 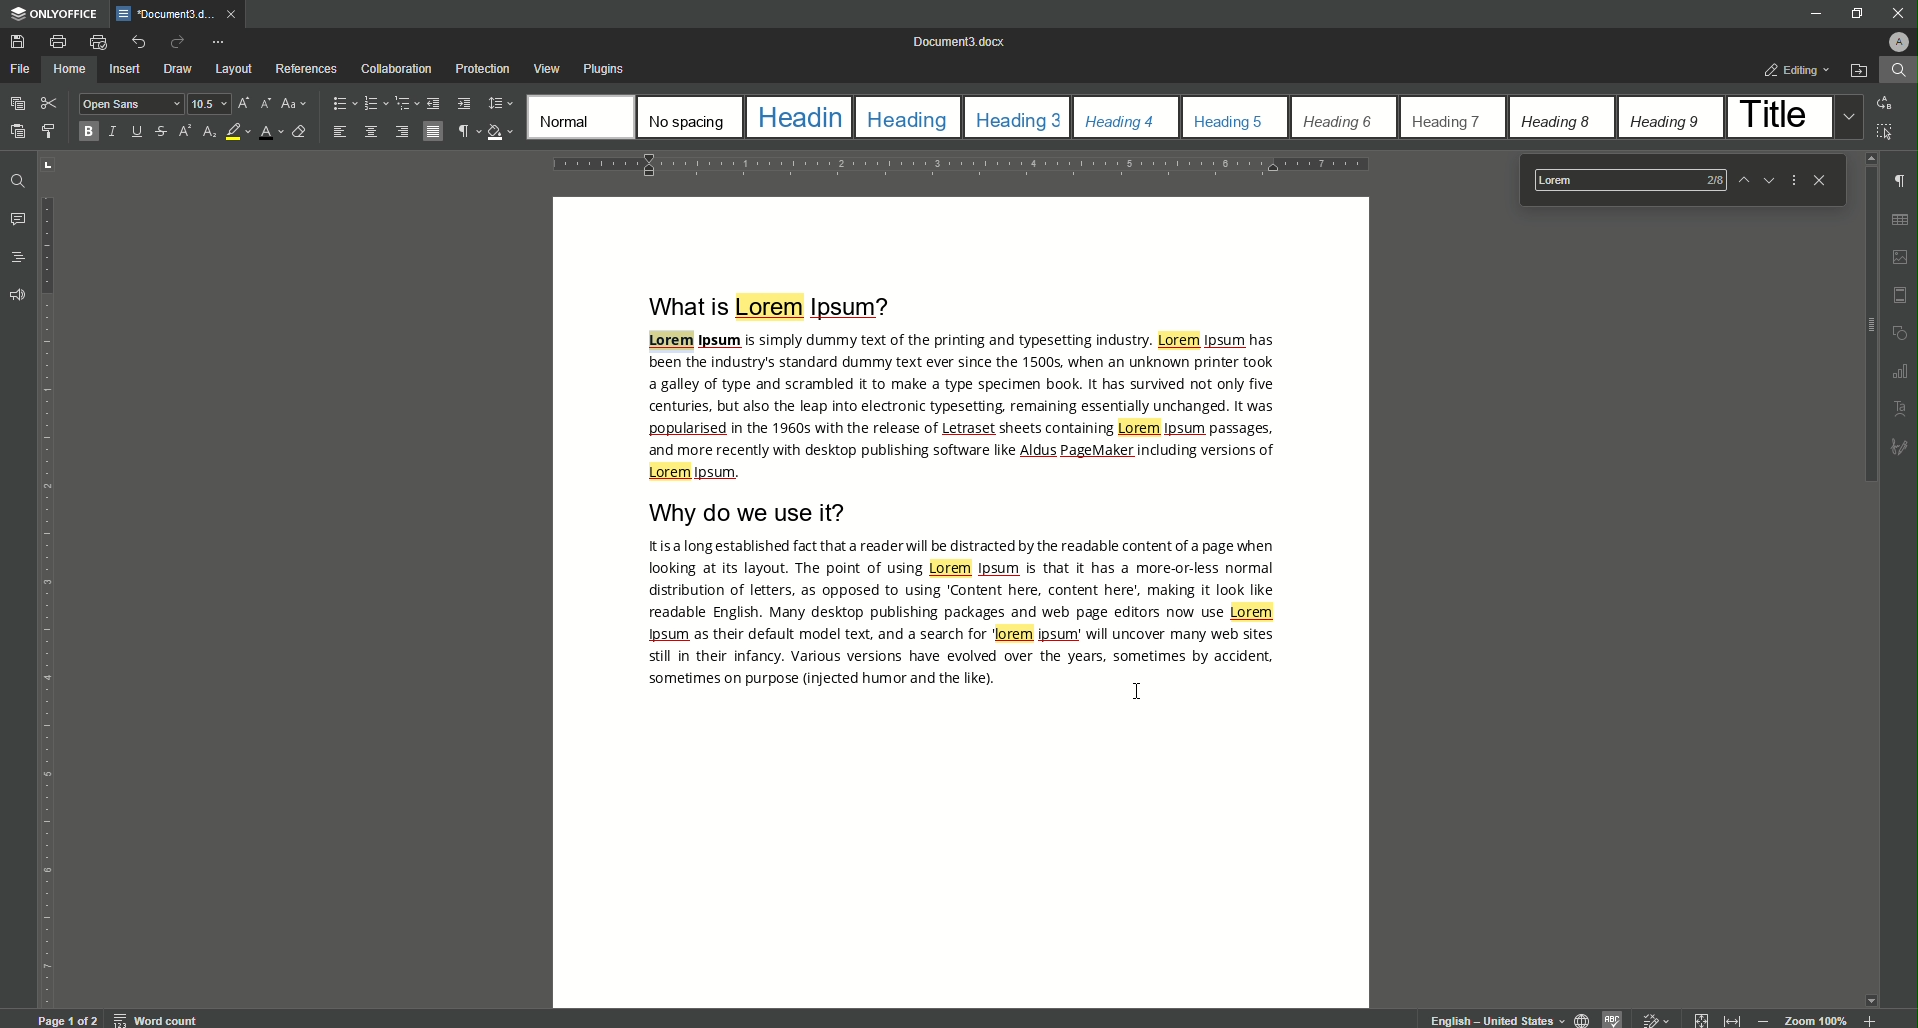 What do you see at coordinates (1901, 216) in the screenshot?
I see `grid` at bounding box center [1901, 216].